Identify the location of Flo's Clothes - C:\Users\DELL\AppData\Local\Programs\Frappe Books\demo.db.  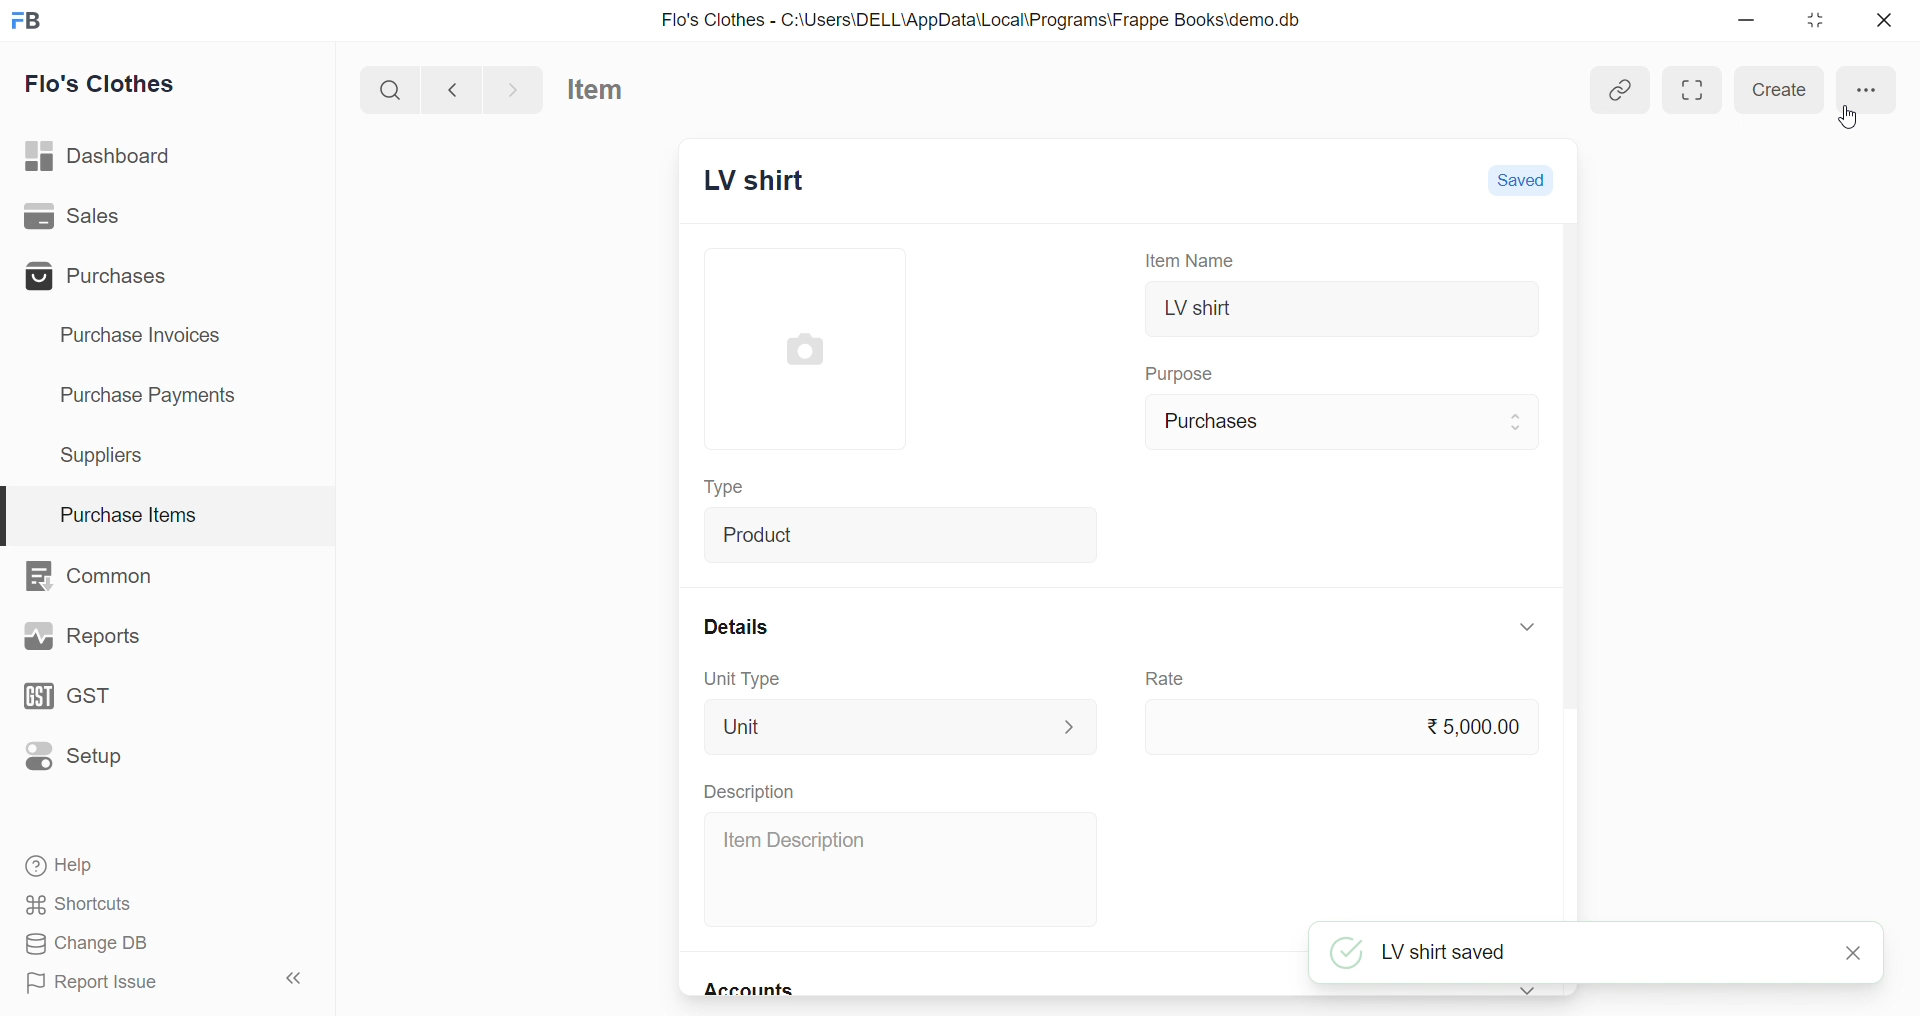
(982, 18).